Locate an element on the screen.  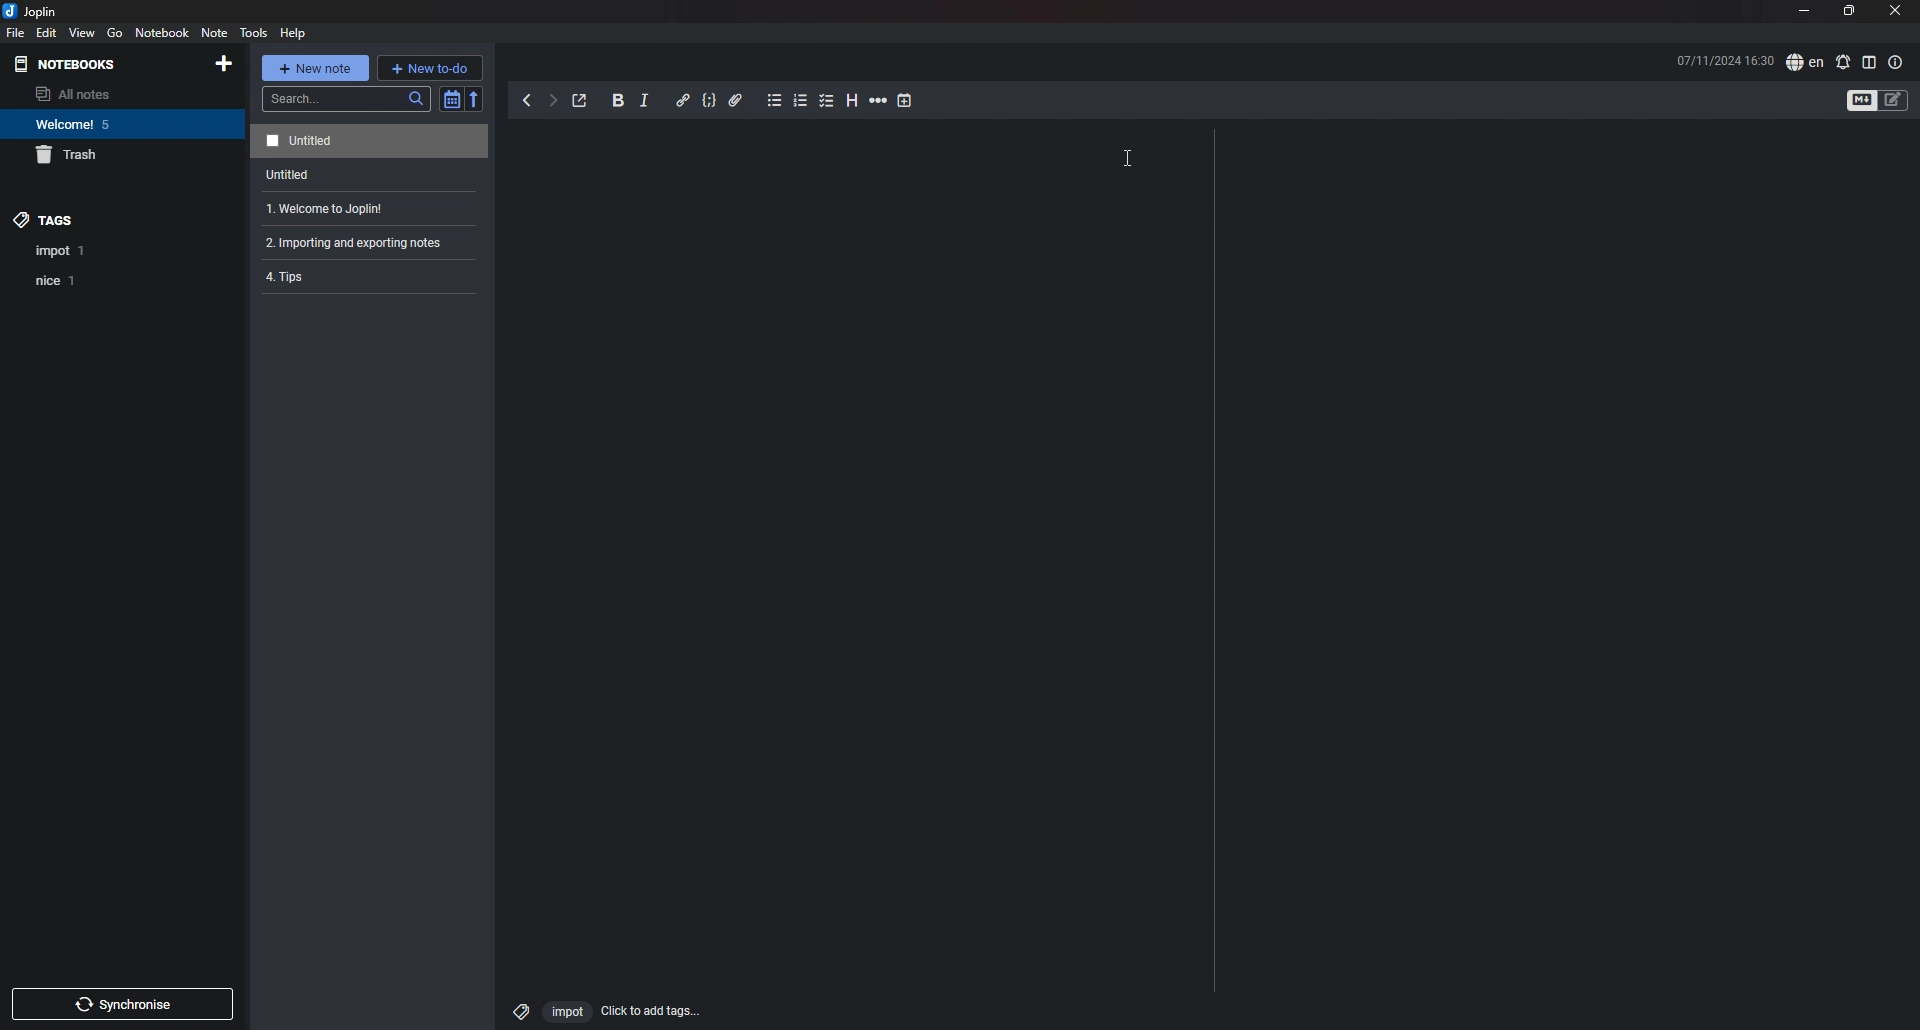
reverse sort order is located at coordinates (476, 98).